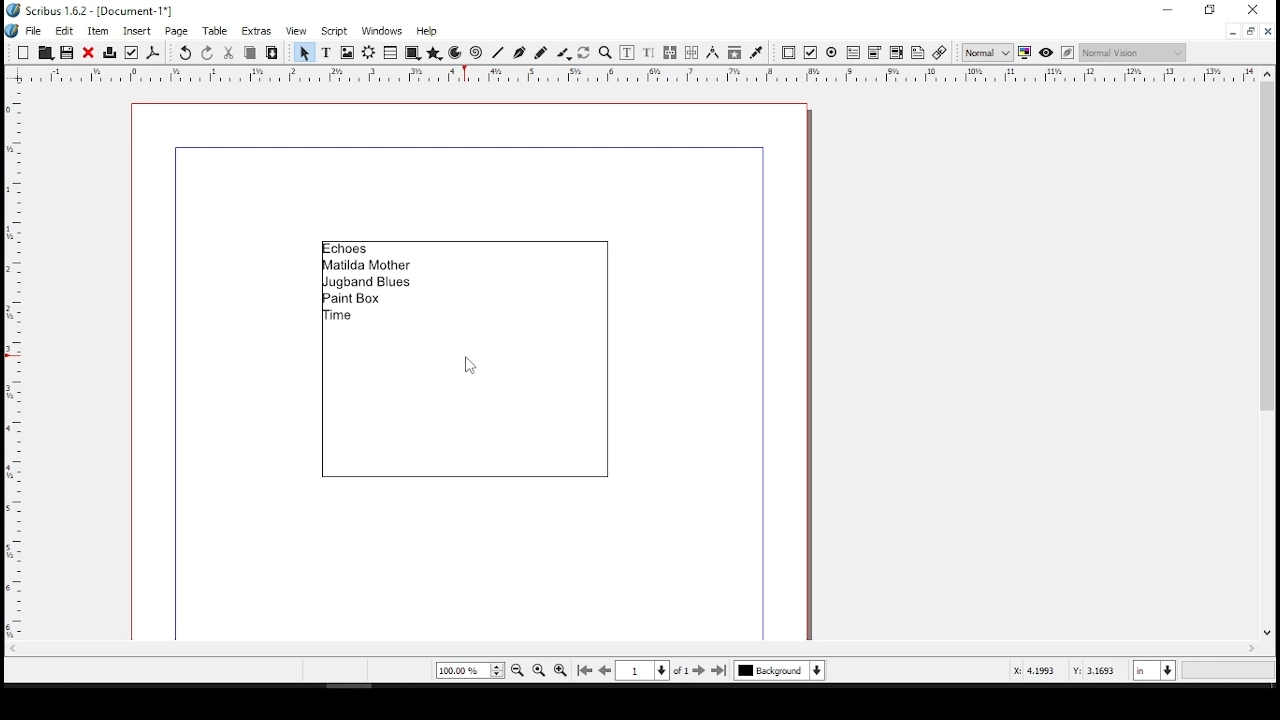 The image size is (1280, 720). What do you see at coordinates (349, 248) in the screenshot?
I see `echoes` at bounding box center [349, 248].